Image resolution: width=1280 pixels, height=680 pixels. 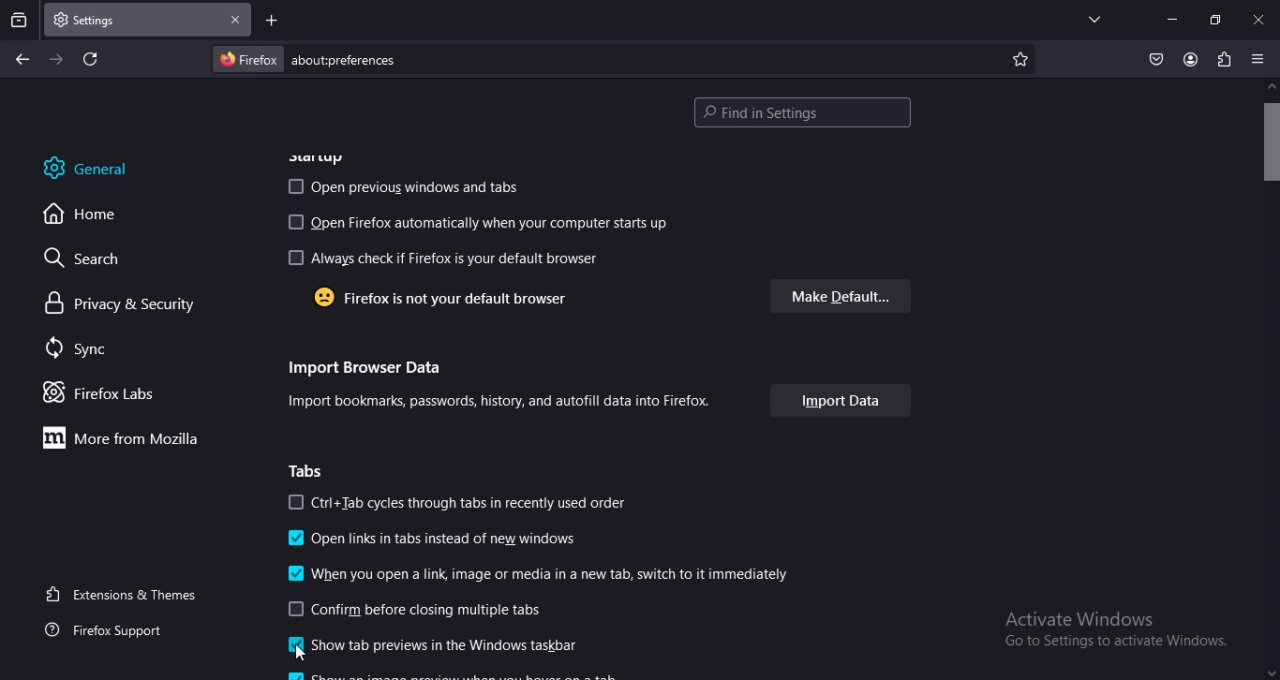 I want to click on Firefox, so click(x=246, y=60).